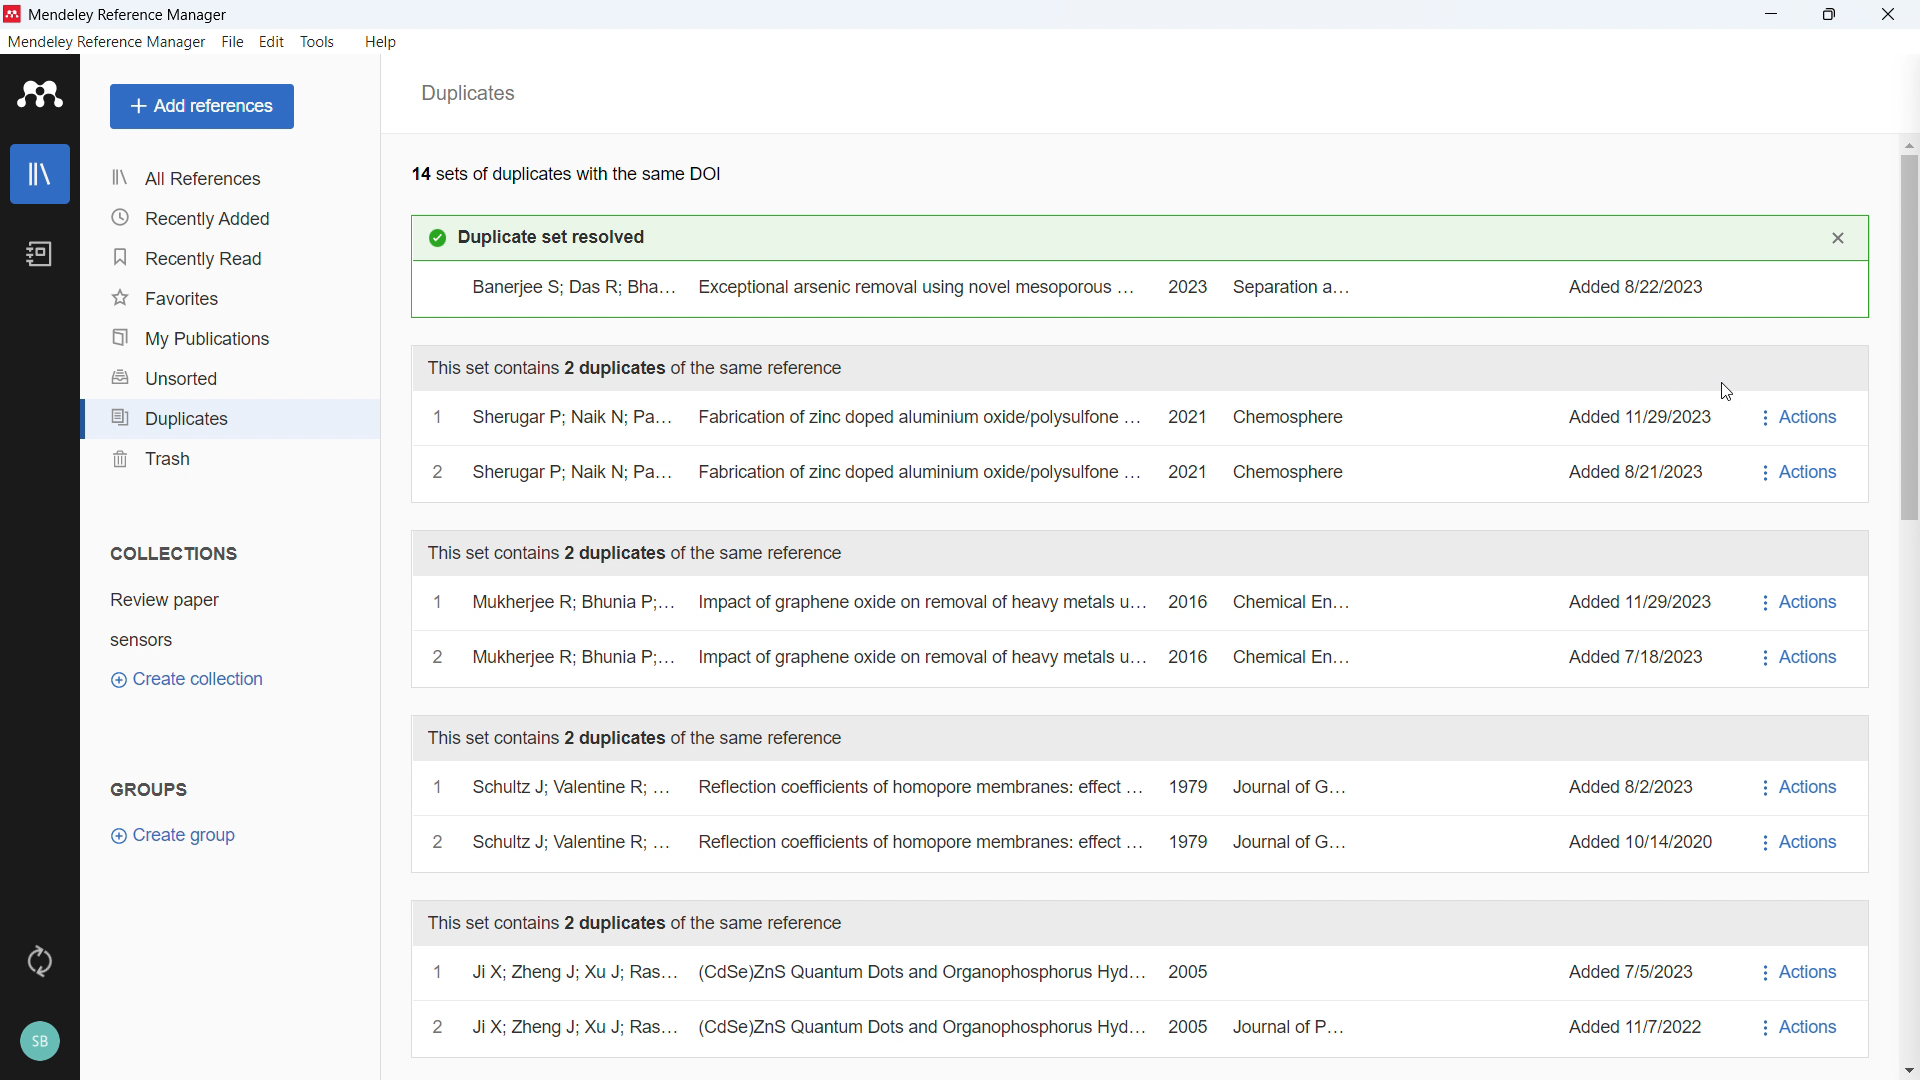 Image resolution: width=1920 pixels, height=1080 pixels. I want to click on Duplicates , so click(467, 94).